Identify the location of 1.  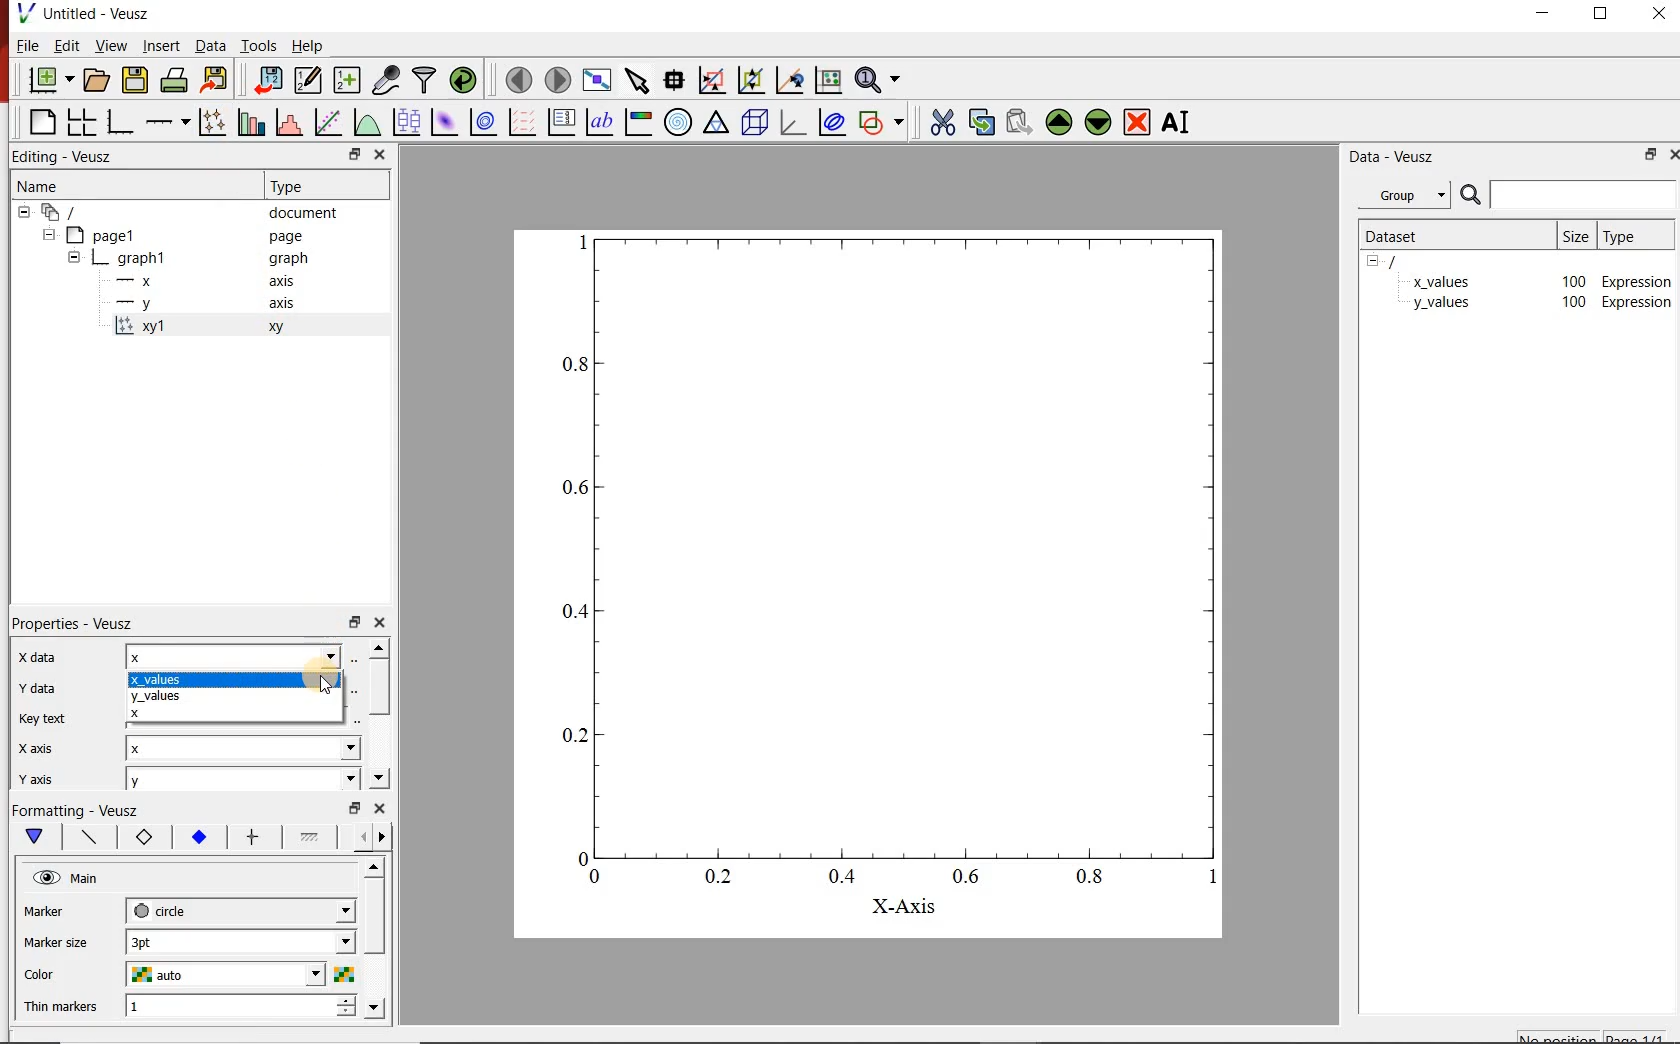
(244, 1004).